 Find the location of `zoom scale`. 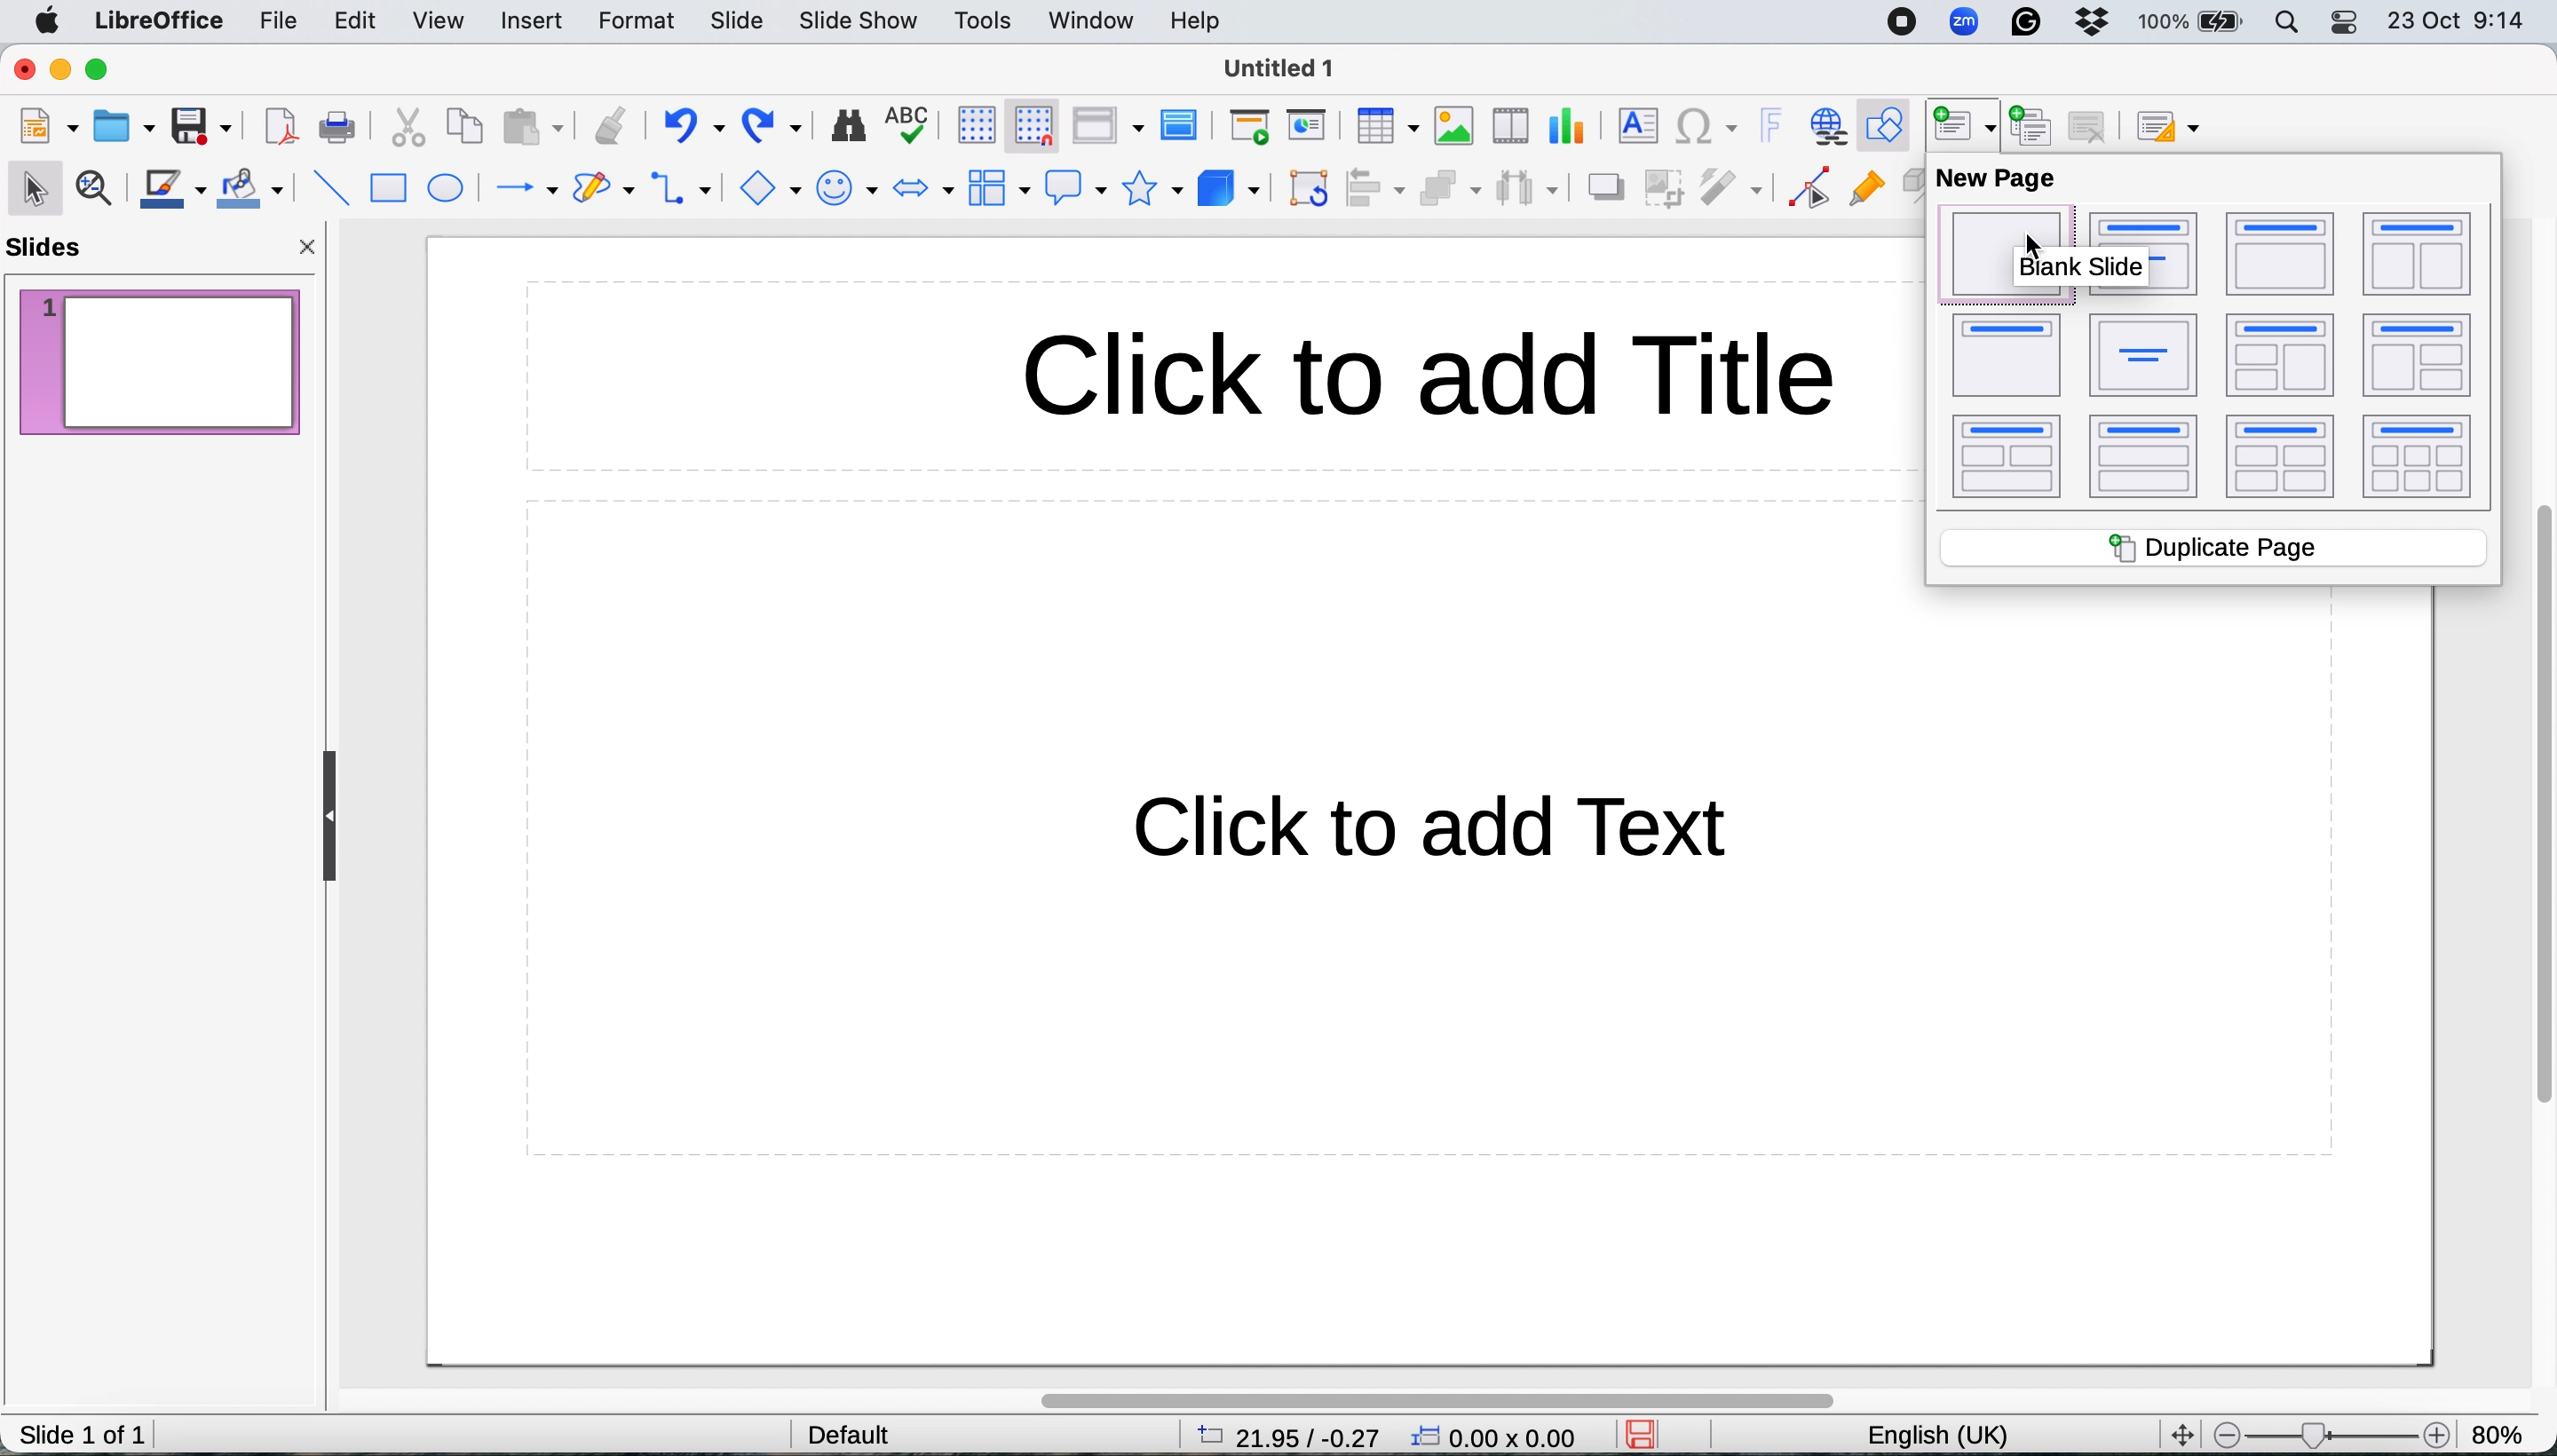

zoom scale is located at coordinates (2327, 1430).